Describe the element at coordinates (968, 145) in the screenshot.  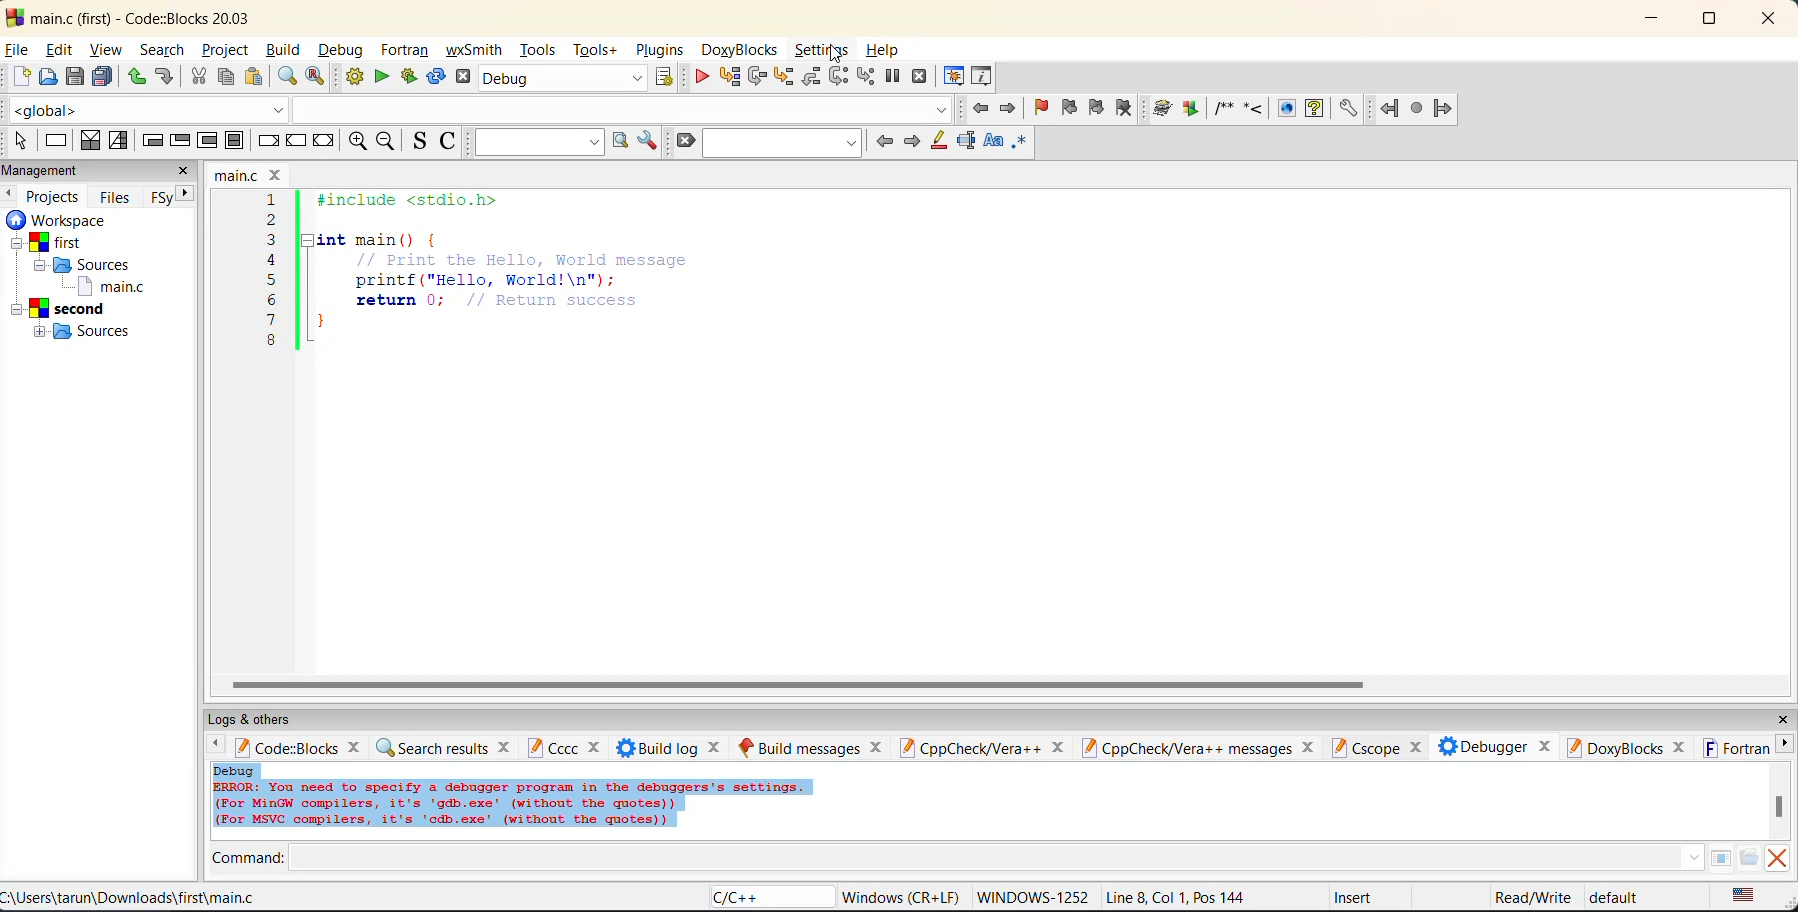
I see `selected text` at that location.